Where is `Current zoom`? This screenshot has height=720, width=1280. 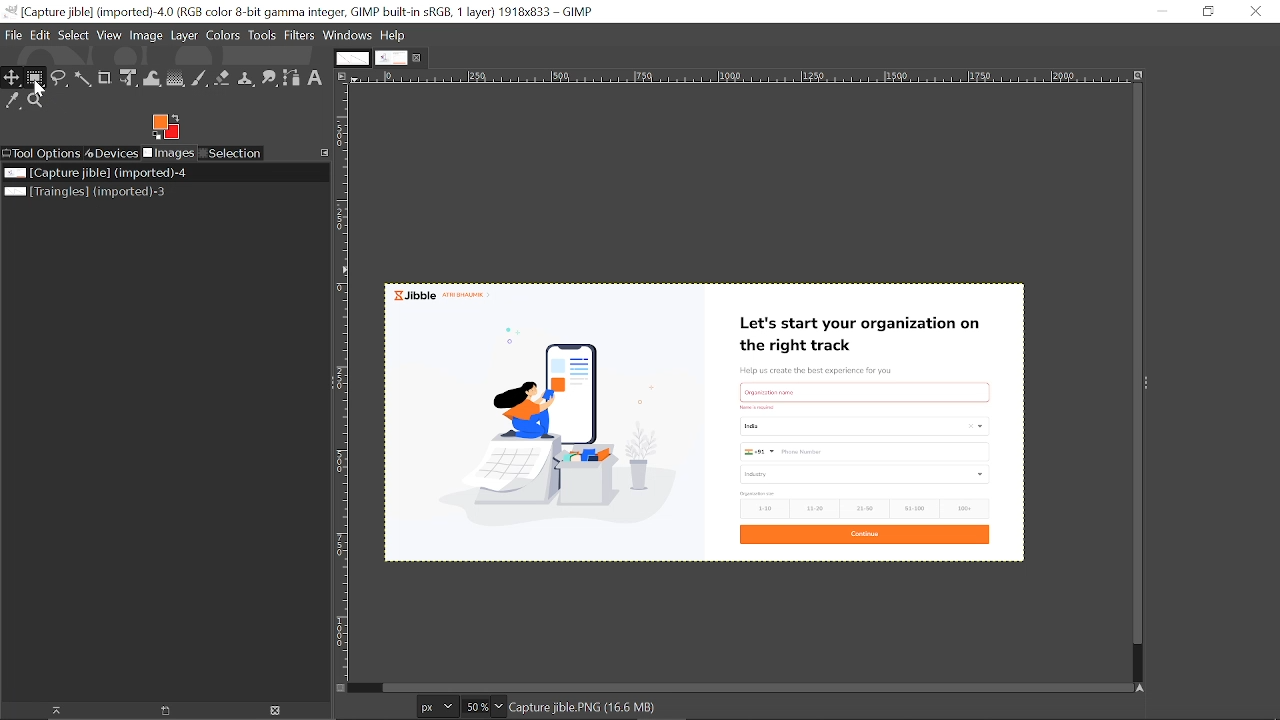
Current zoom is located at coordinates (477, 707).